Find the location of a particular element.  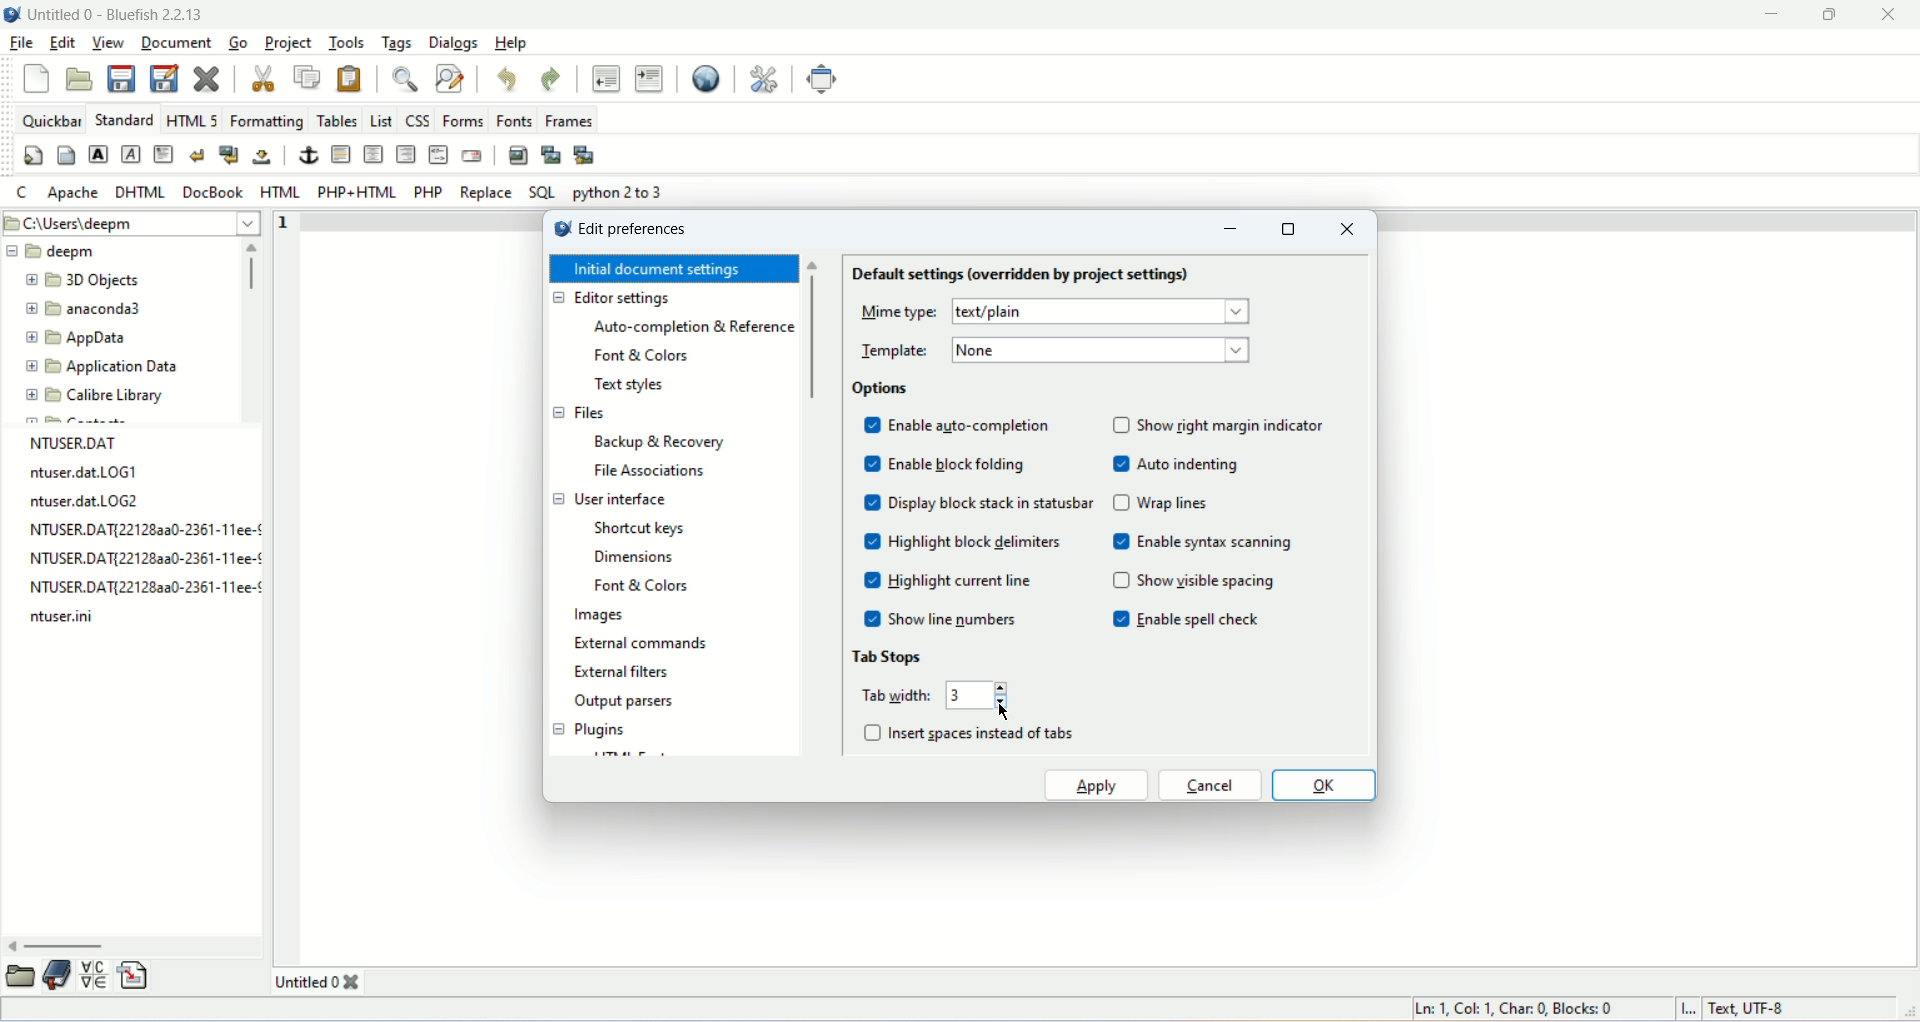

Untitled 0  is located at coordinates (323, 980).